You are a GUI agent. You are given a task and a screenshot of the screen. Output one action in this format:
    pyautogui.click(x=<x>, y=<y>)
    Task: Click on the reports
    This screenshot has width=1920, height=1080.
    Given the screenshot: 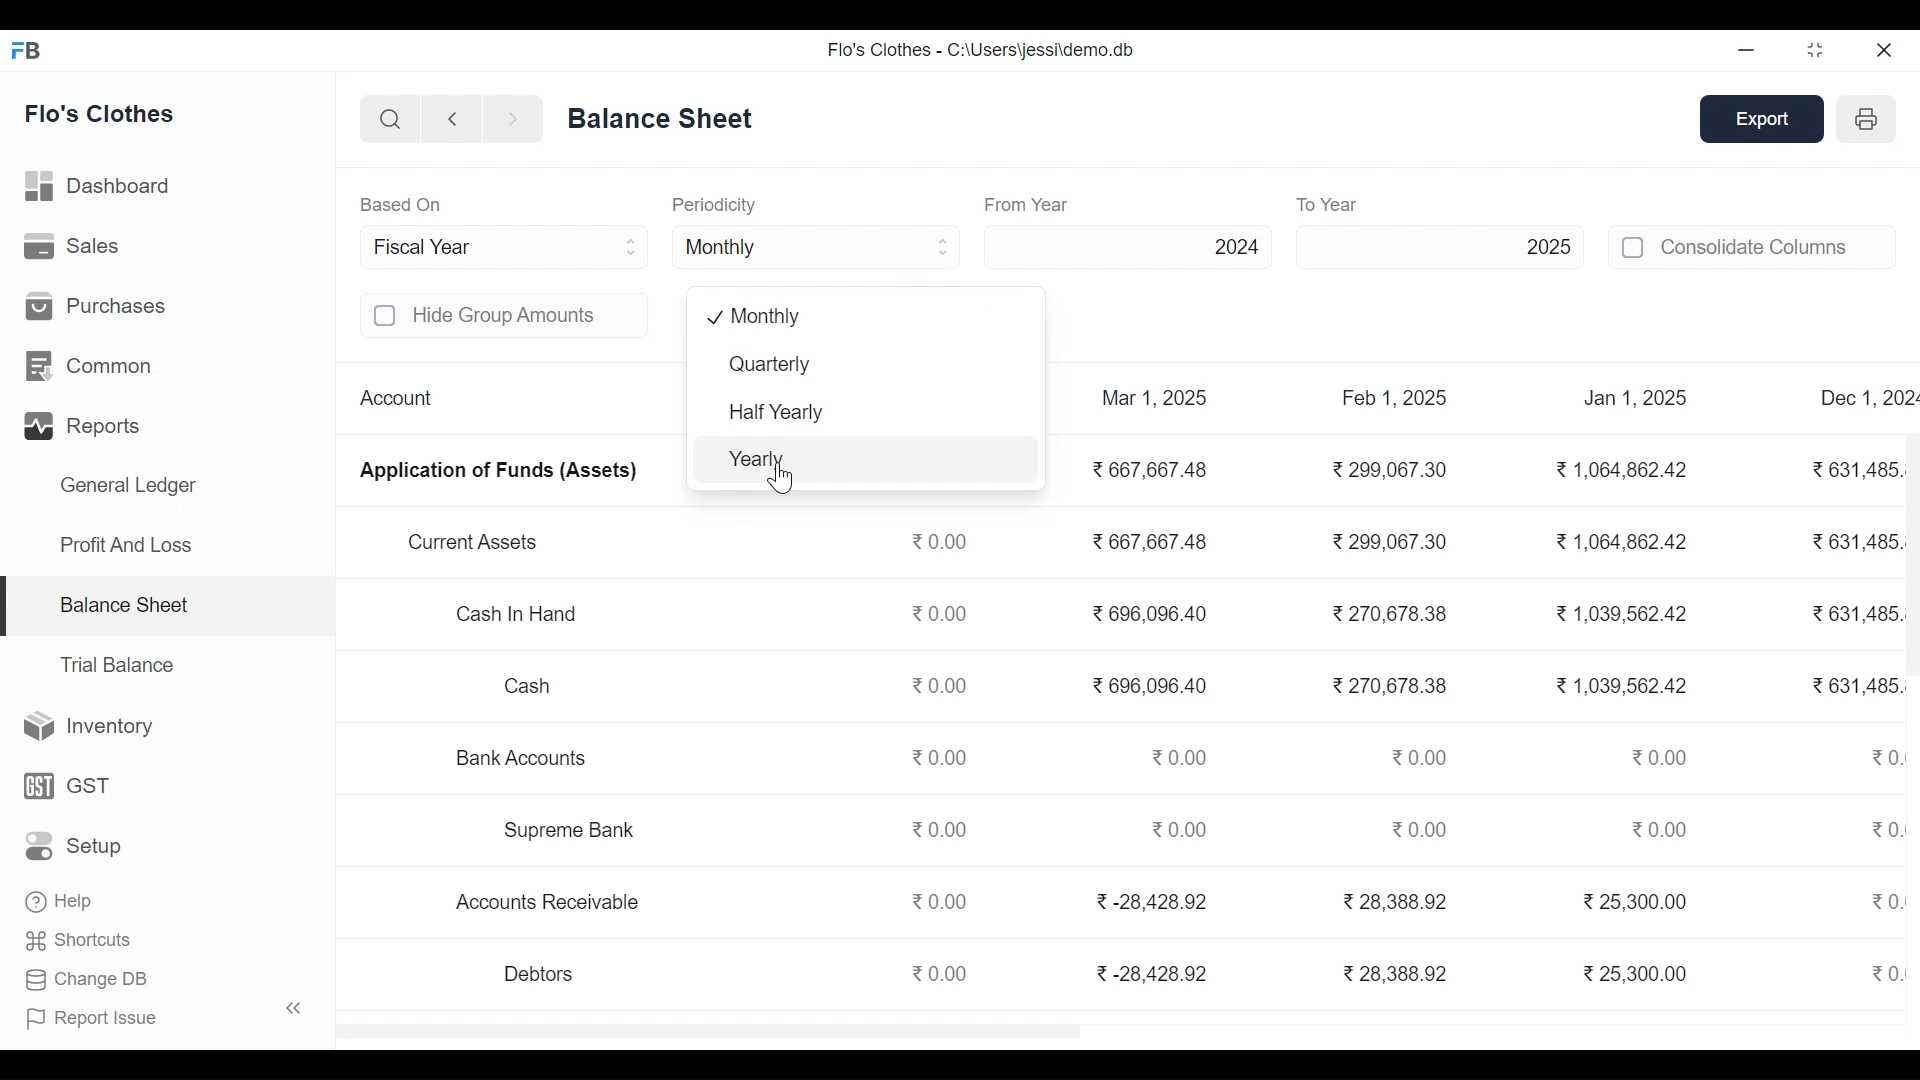 What is the action you would take?
    pyautogui.click(x=86, y=427)
    